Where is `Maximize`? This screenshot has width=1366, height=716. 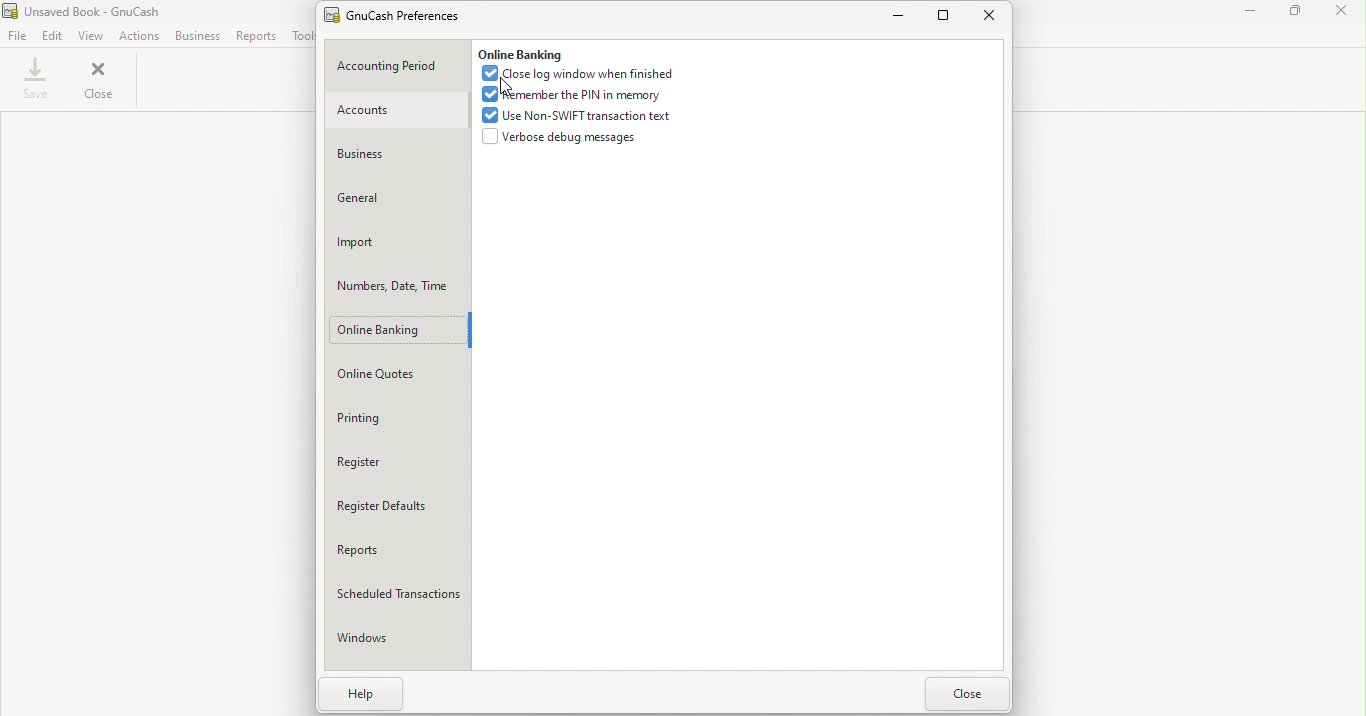
Maximize is located at coordinates (1296, 13).